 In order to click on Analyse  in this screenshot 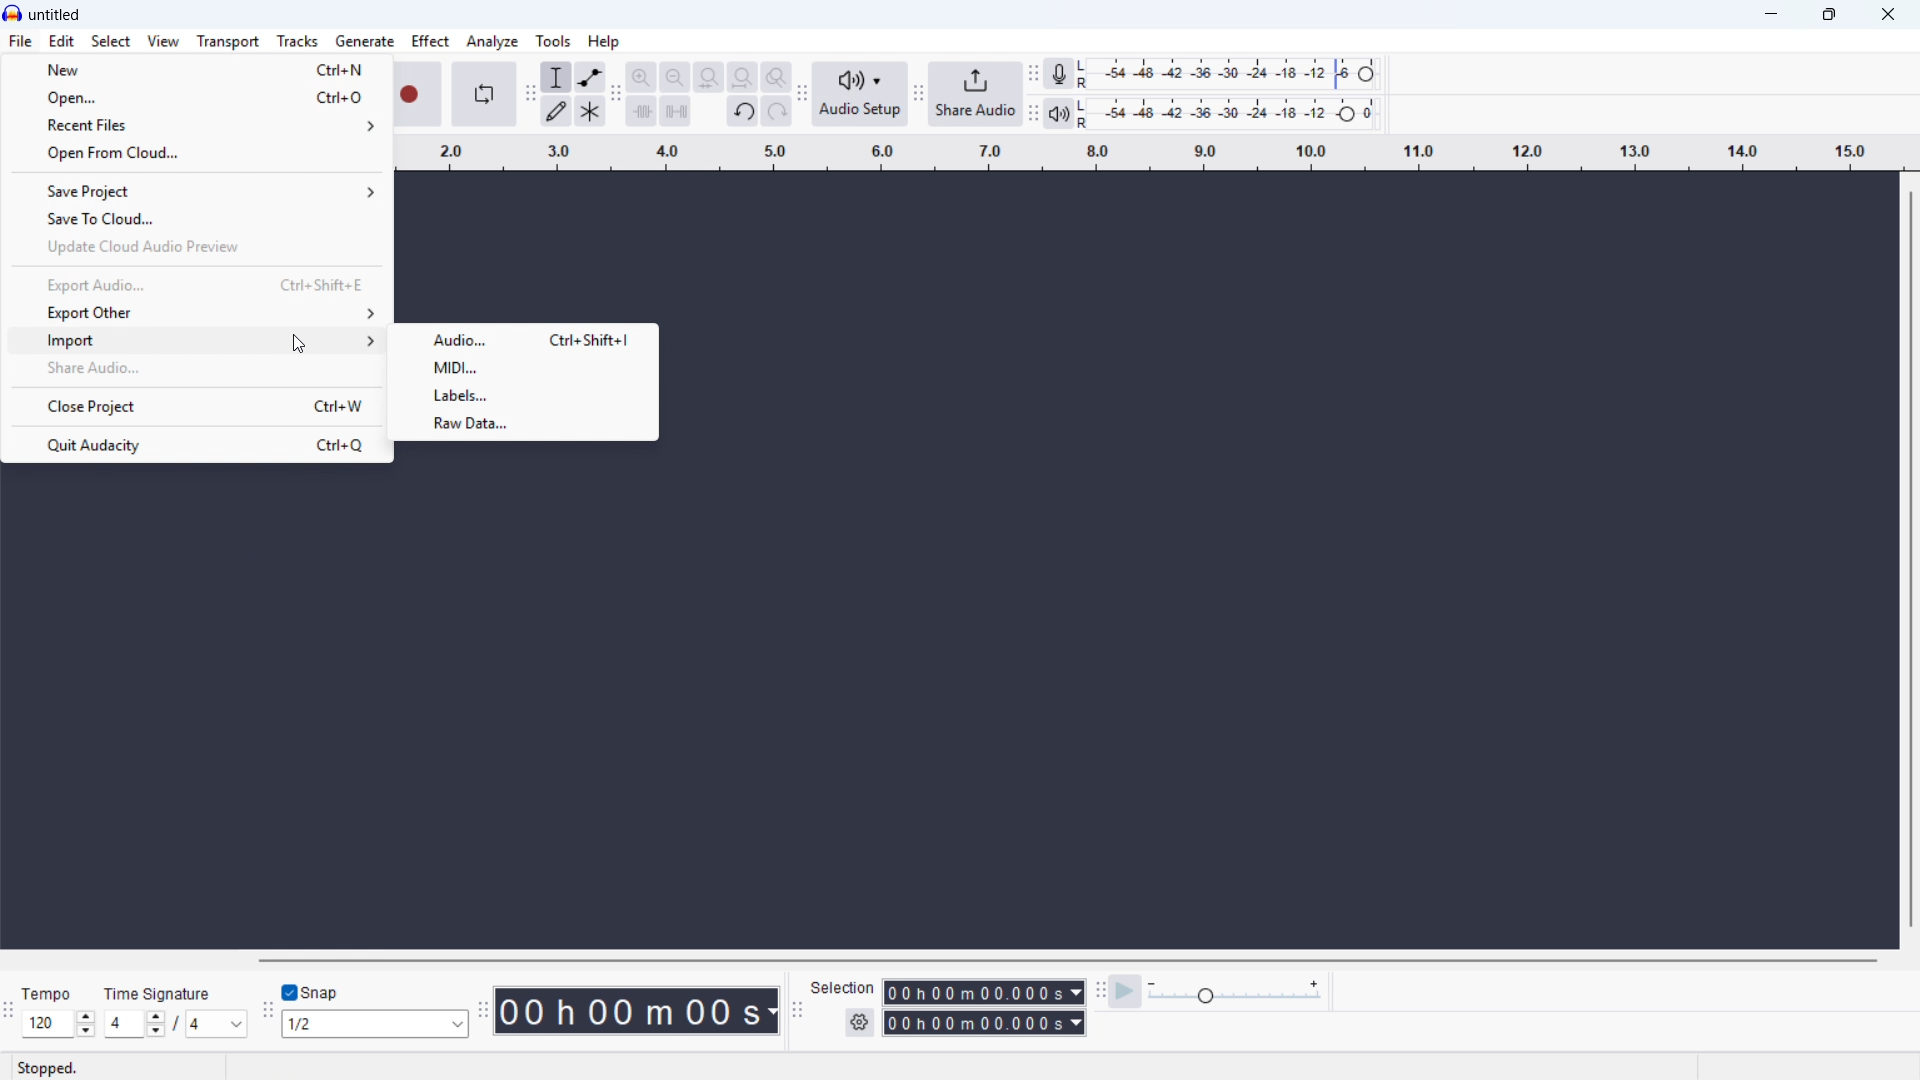, I will do `click(491, 41)`.